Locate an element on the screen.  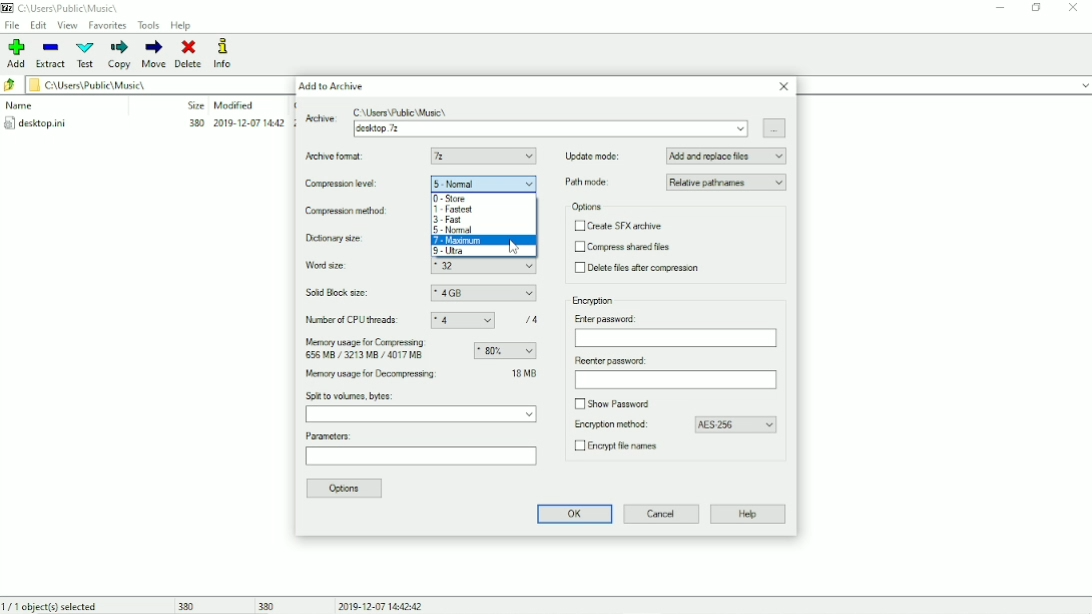
Cancel is located at coordinates (662, 514).